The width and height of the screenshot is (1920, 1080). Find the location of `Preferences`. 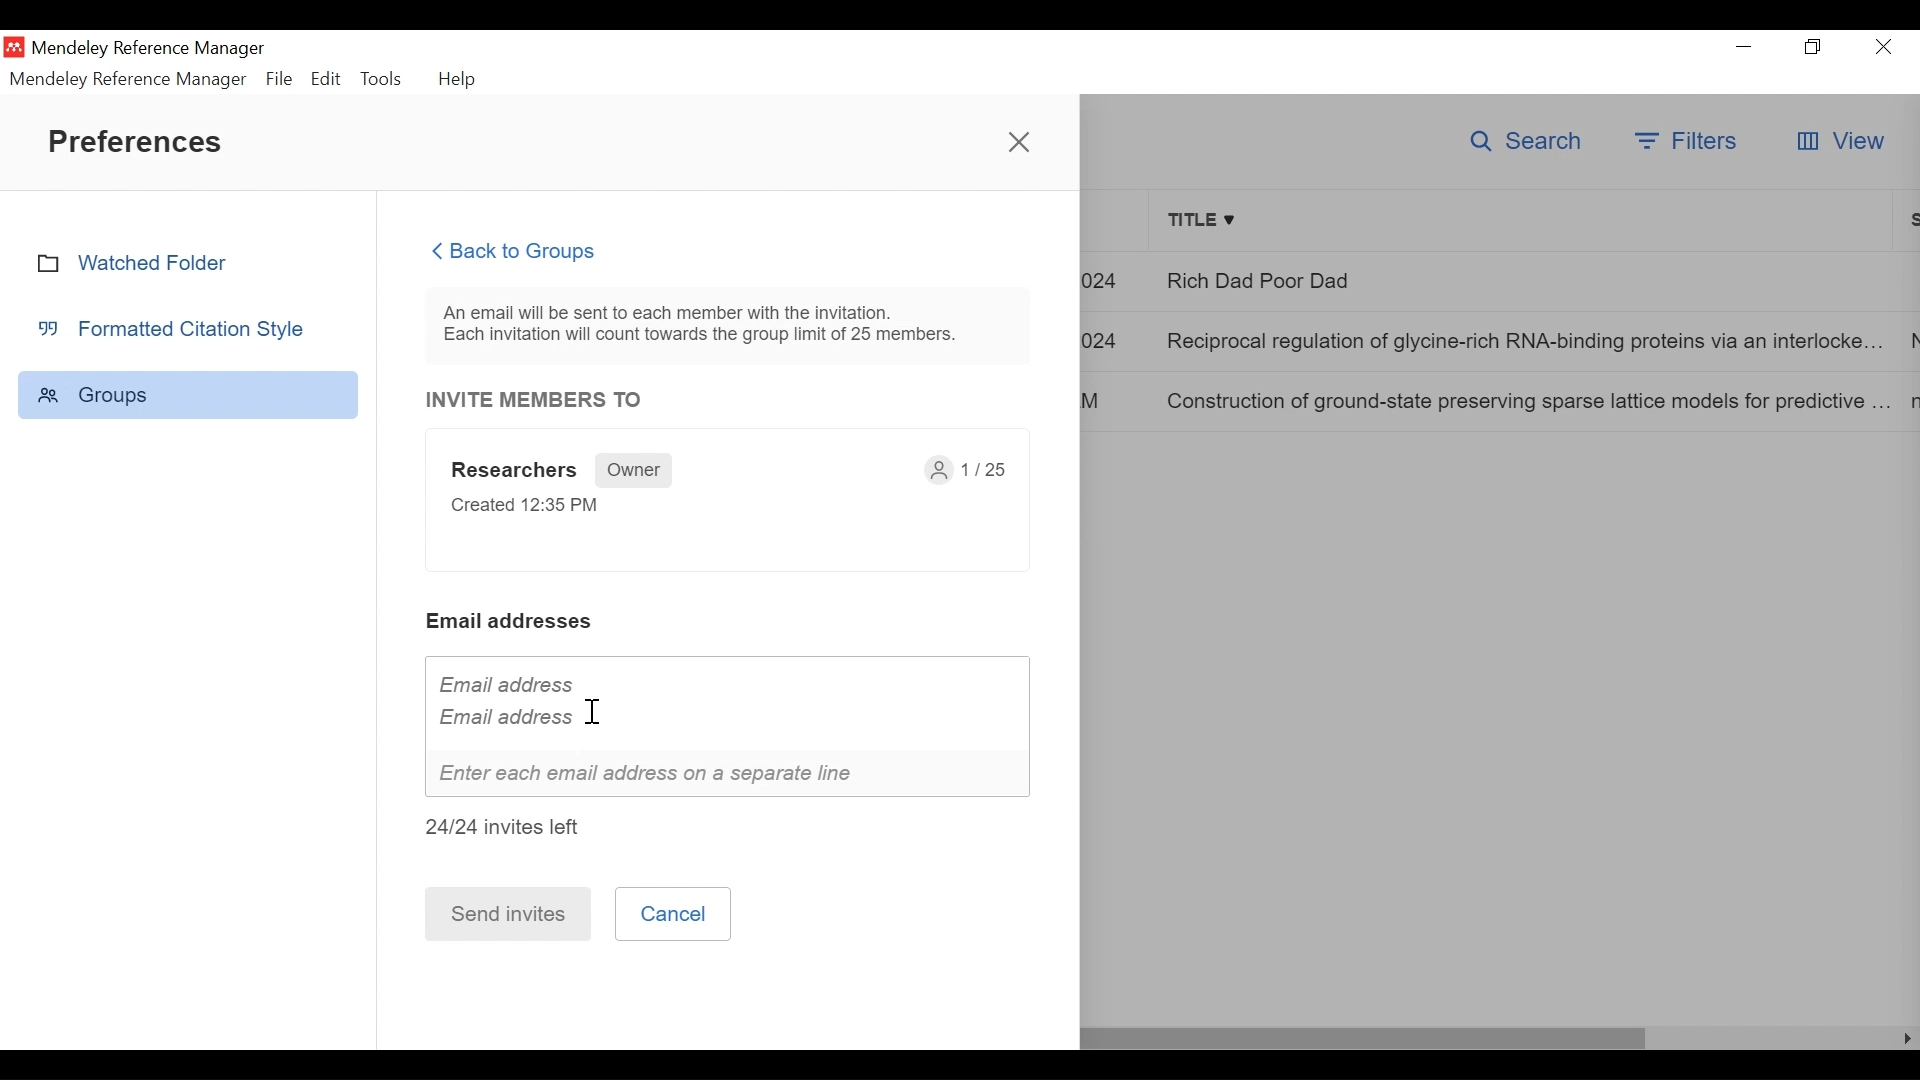

Preferences is located at coordinates (141, 141).